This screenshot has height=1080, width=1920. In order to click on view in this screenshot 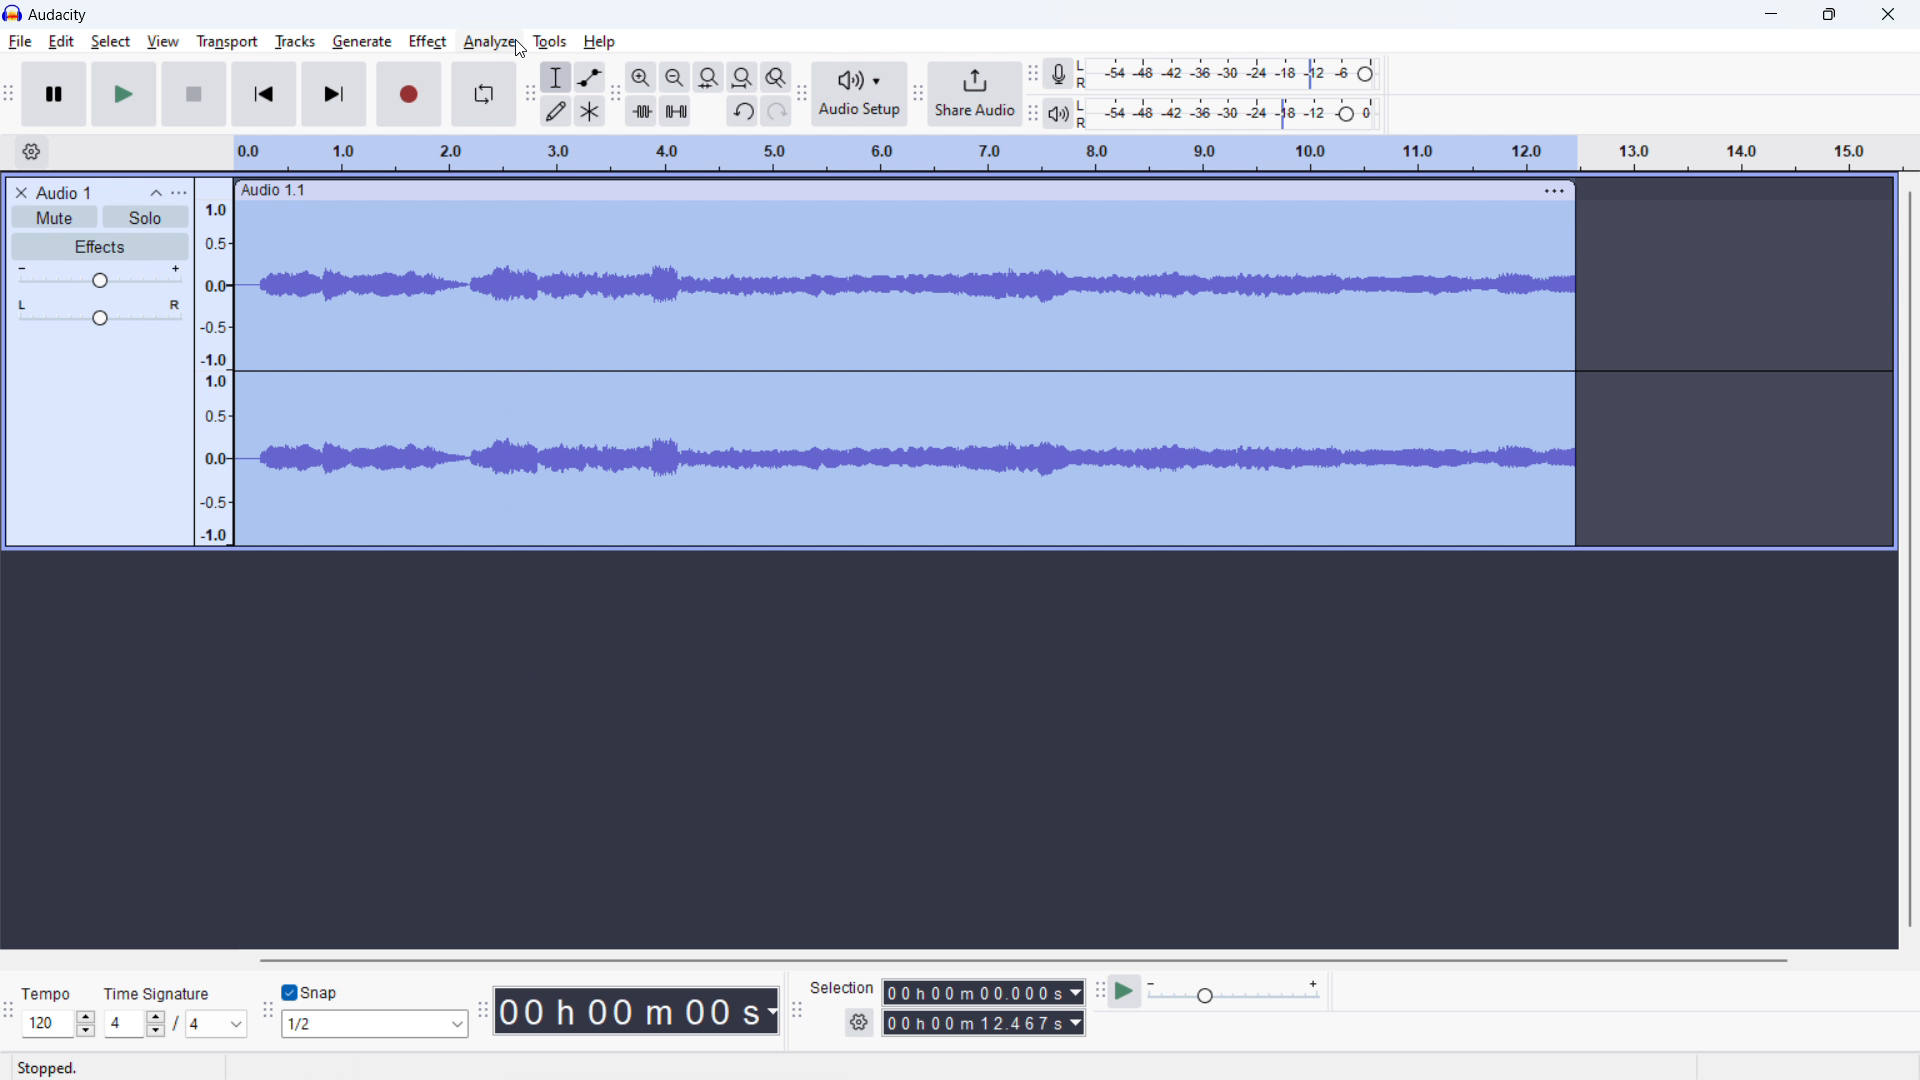, I will do `click(163, 42)`.